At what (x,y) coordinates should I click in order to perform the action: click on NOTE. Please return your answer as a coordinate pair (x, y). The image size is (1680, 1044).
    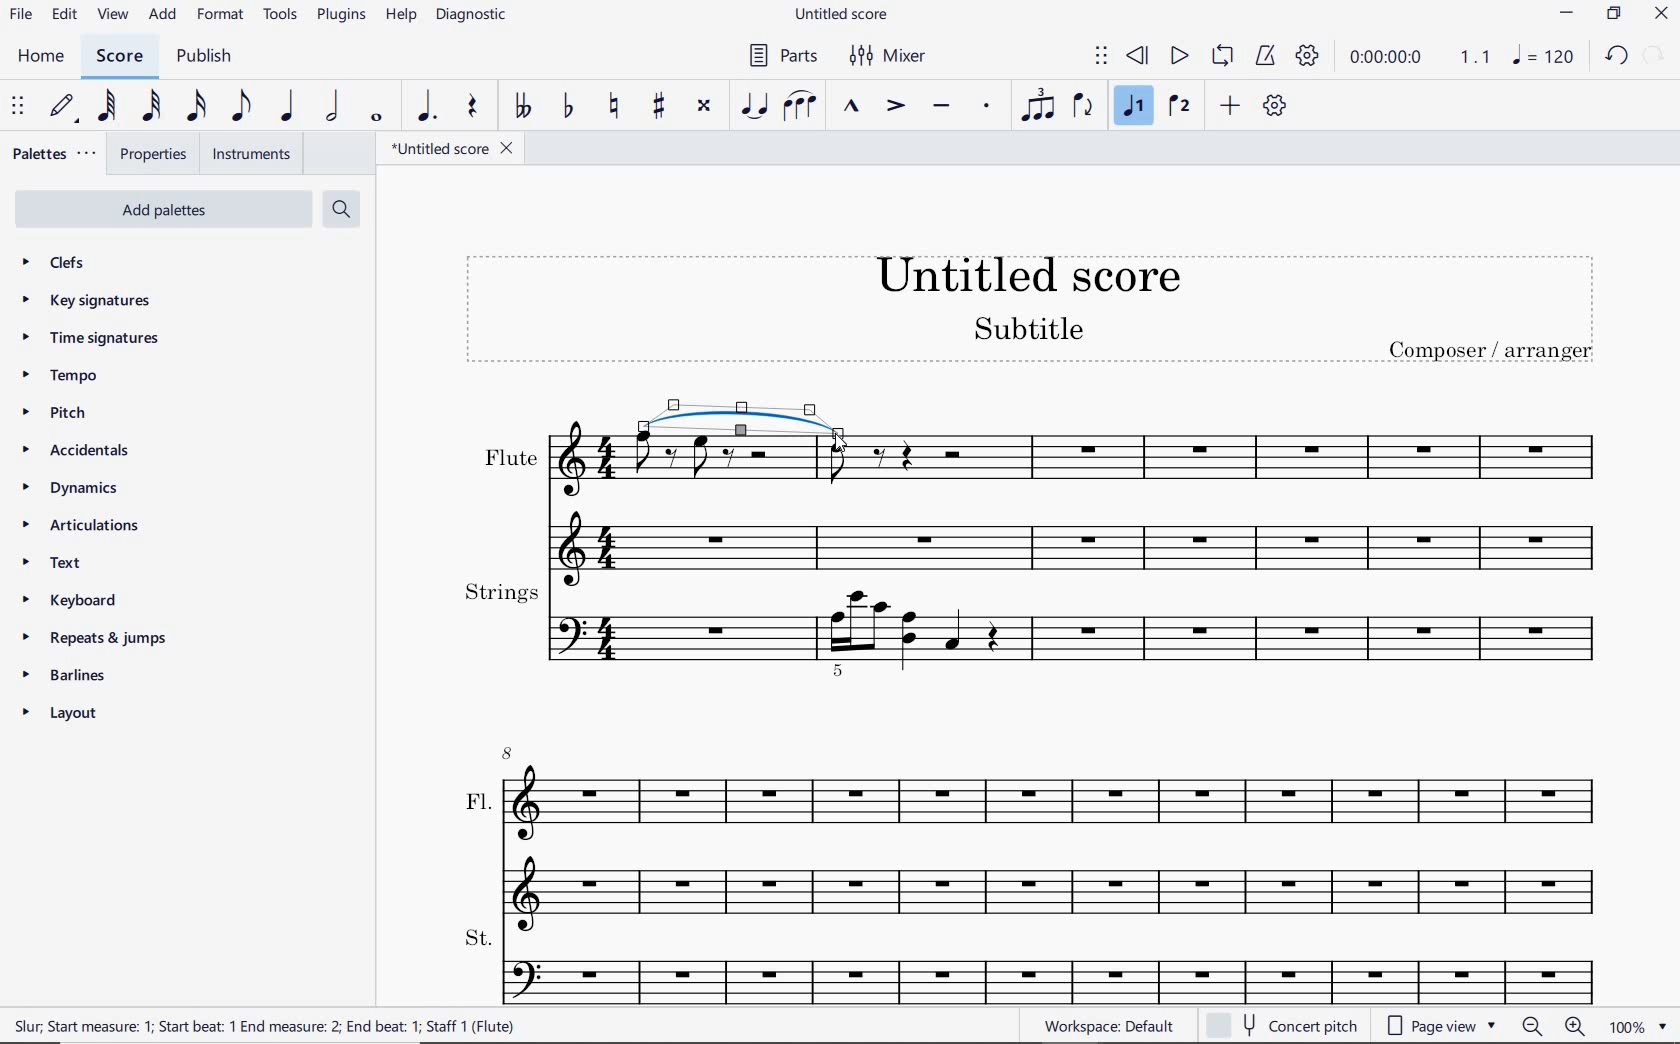
    Looking at the image, I should click on (1546, 58).